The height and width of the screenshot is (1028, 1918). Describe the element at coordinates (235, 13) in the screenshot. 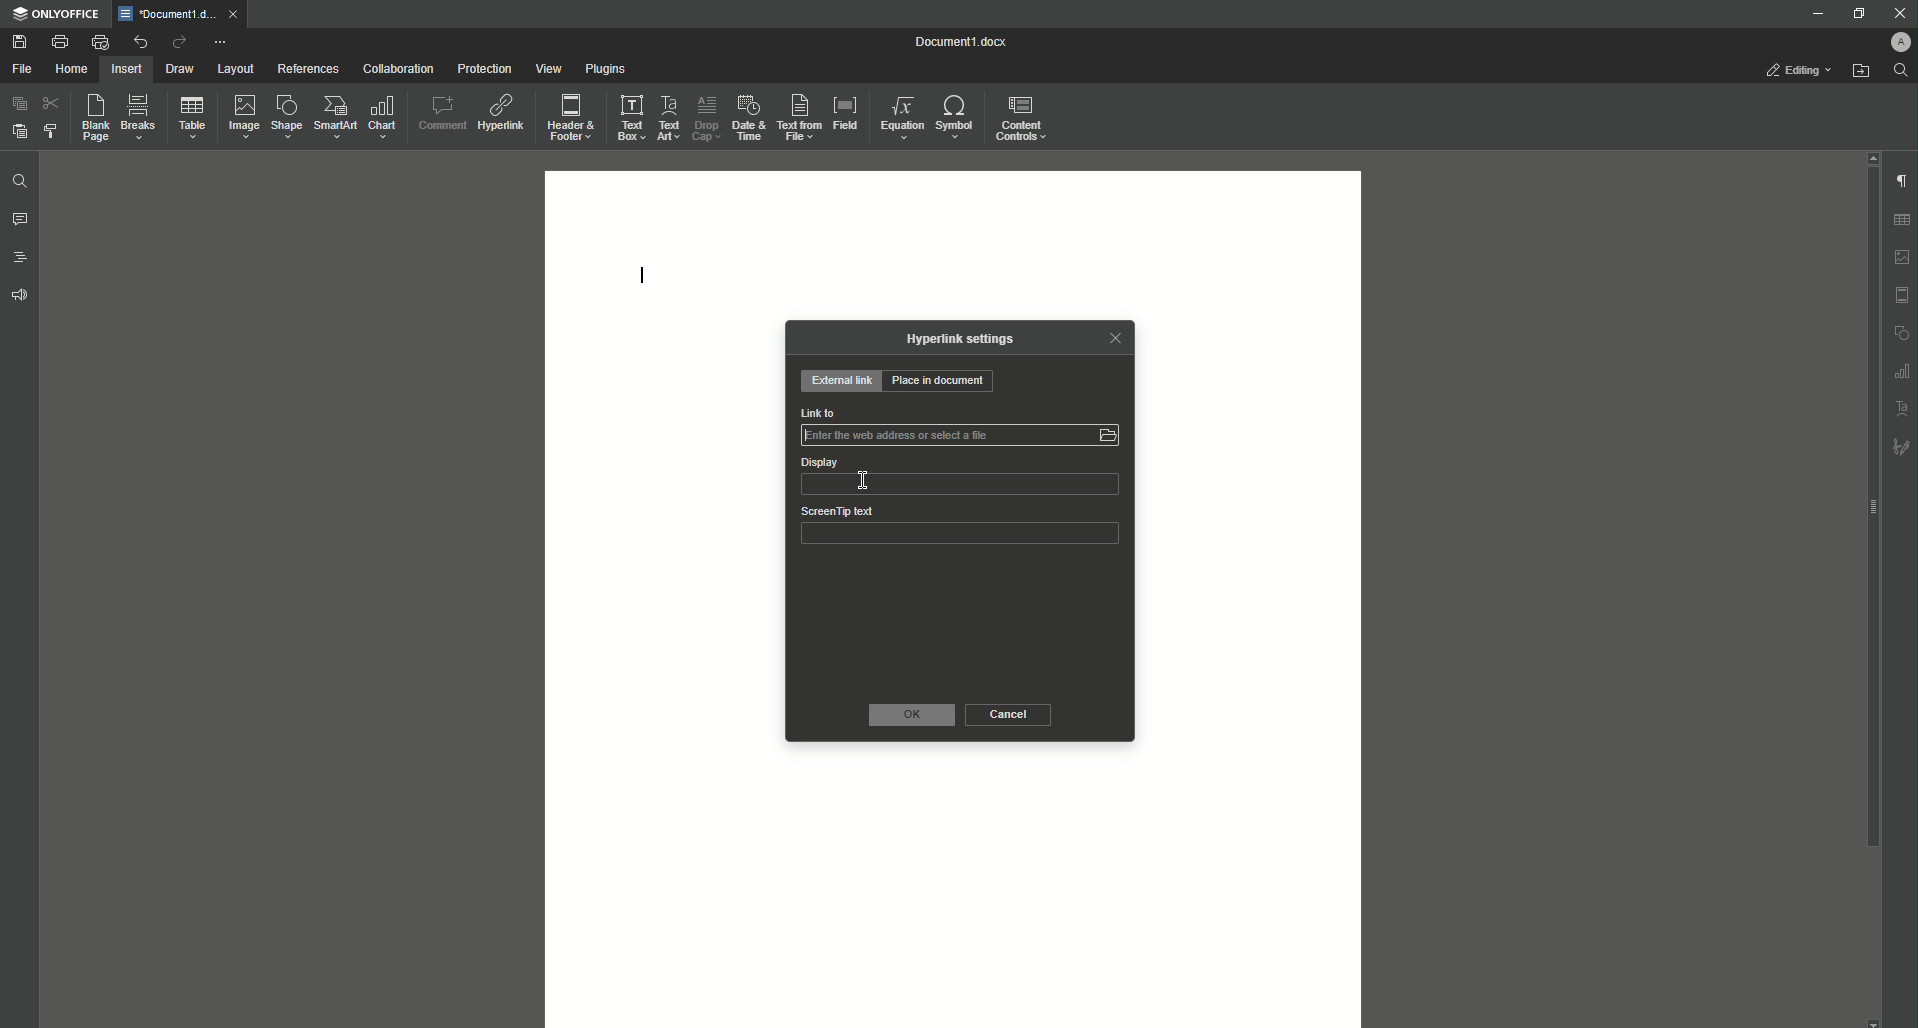

I see `close` at that location.